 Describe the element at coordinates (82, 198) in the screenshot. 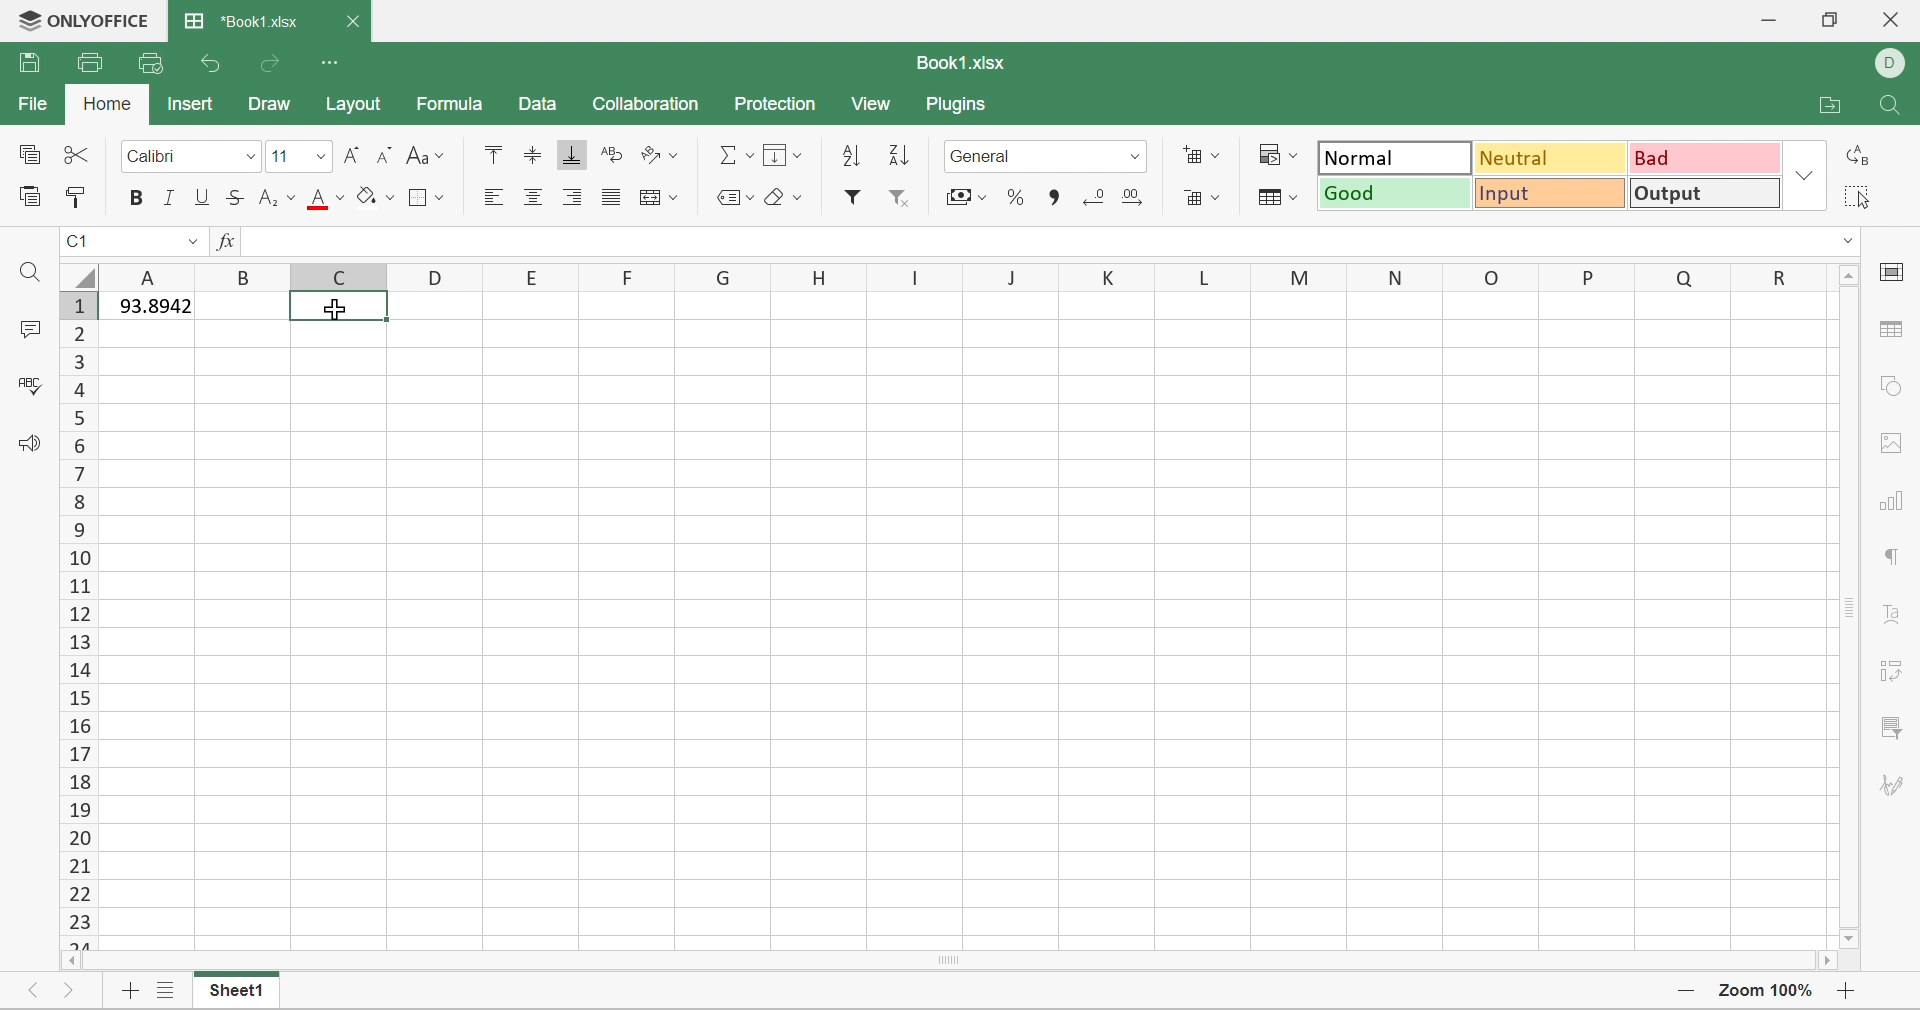

I see `Copy Style` at that location.